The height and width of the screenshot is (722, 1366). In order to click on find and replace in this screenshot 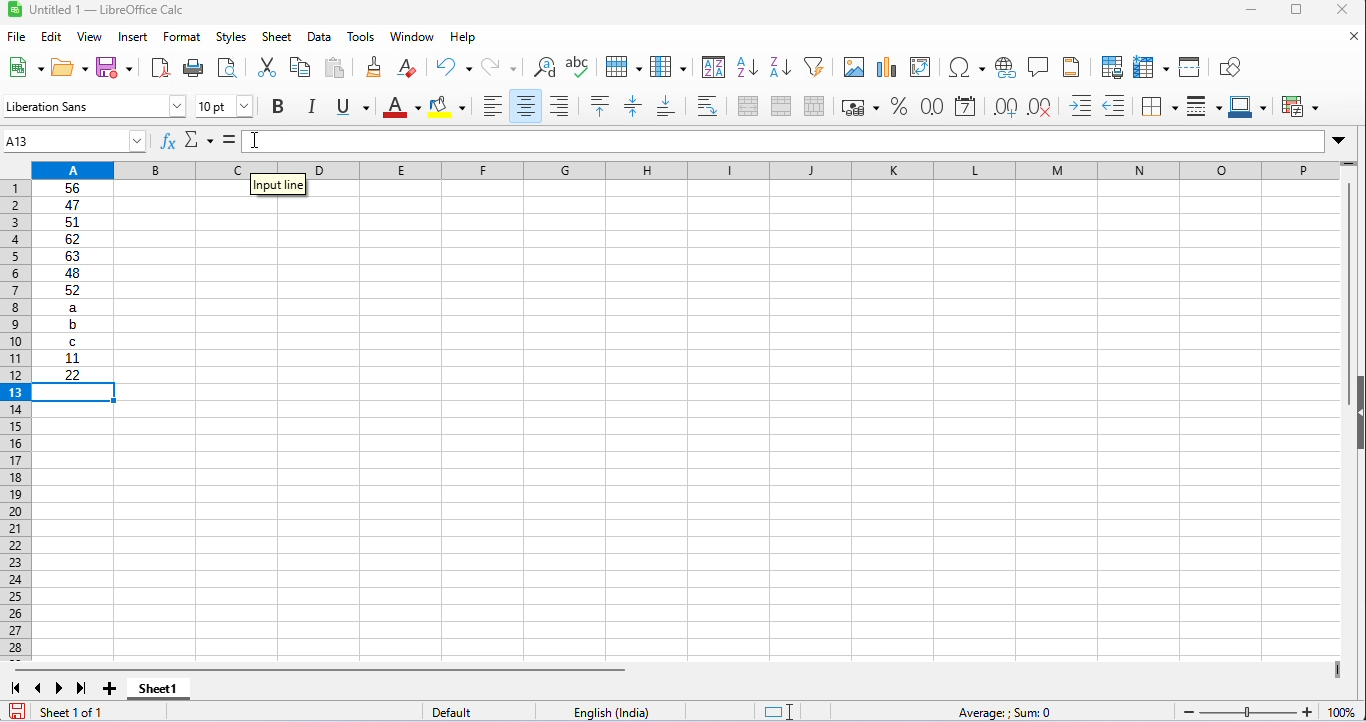, I will do `click(543, 67)`.